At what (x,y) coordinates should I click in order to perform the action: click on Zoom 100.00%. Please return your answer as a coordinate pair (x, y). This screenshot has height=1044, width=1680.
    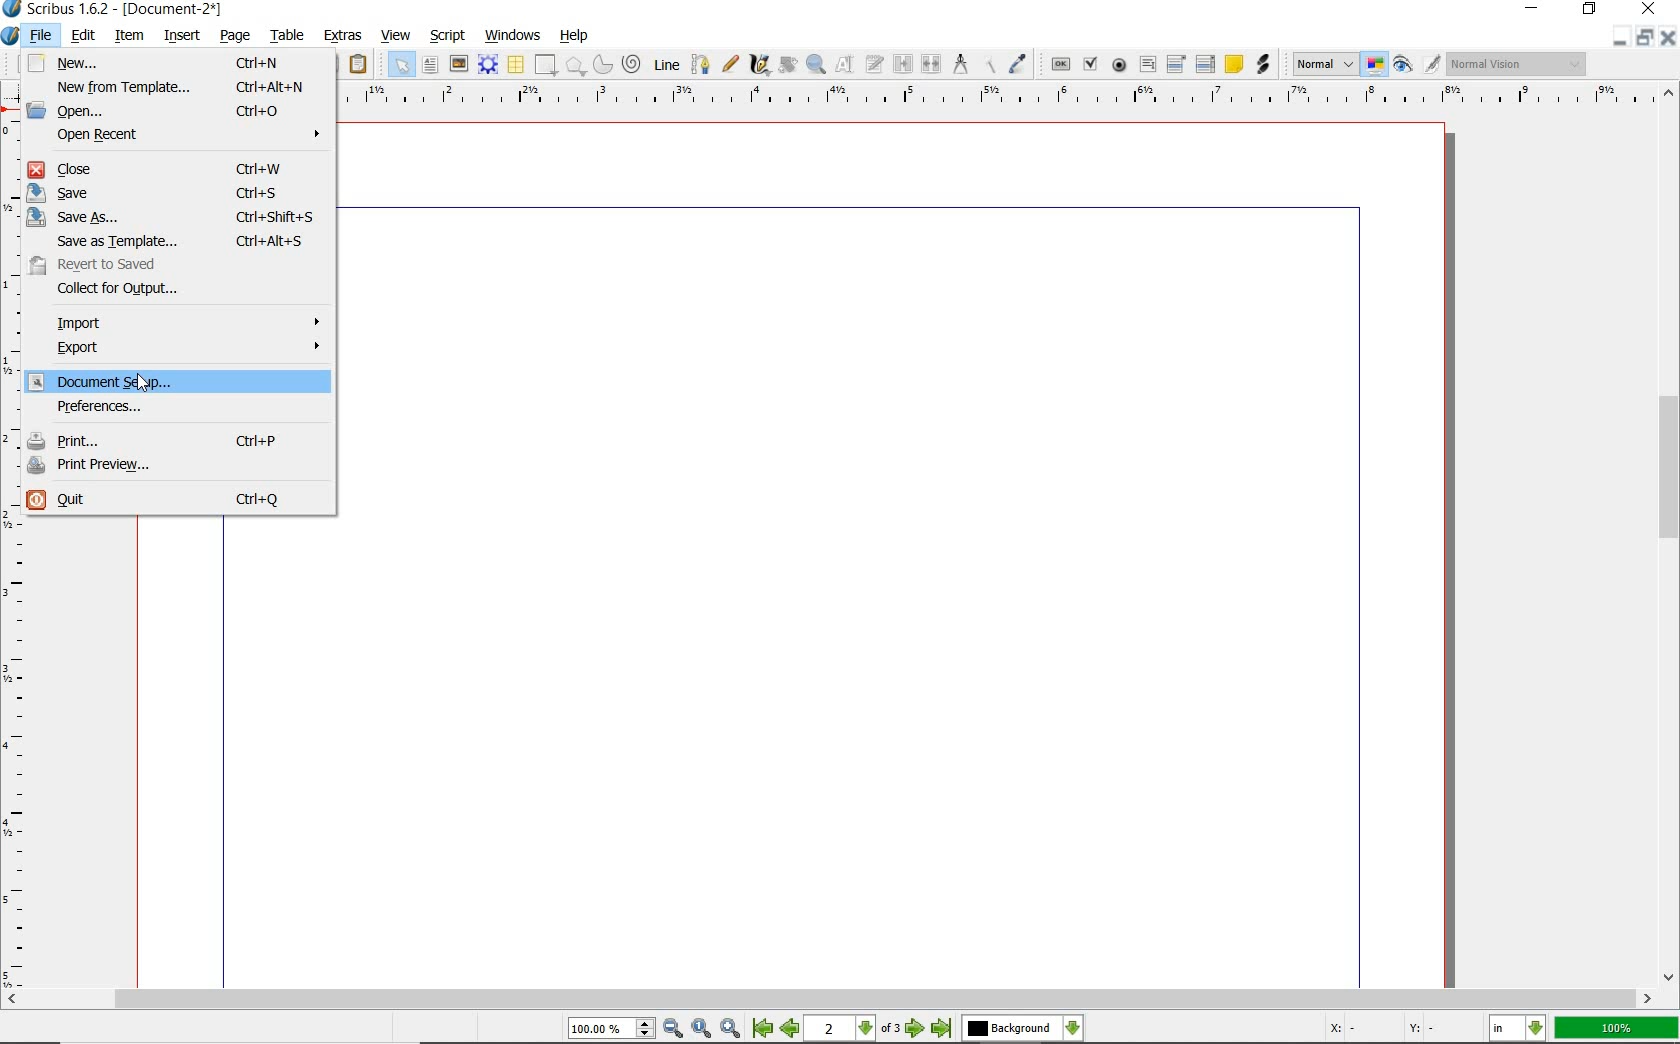
    Looking at the image, I should click on (609, 1031).